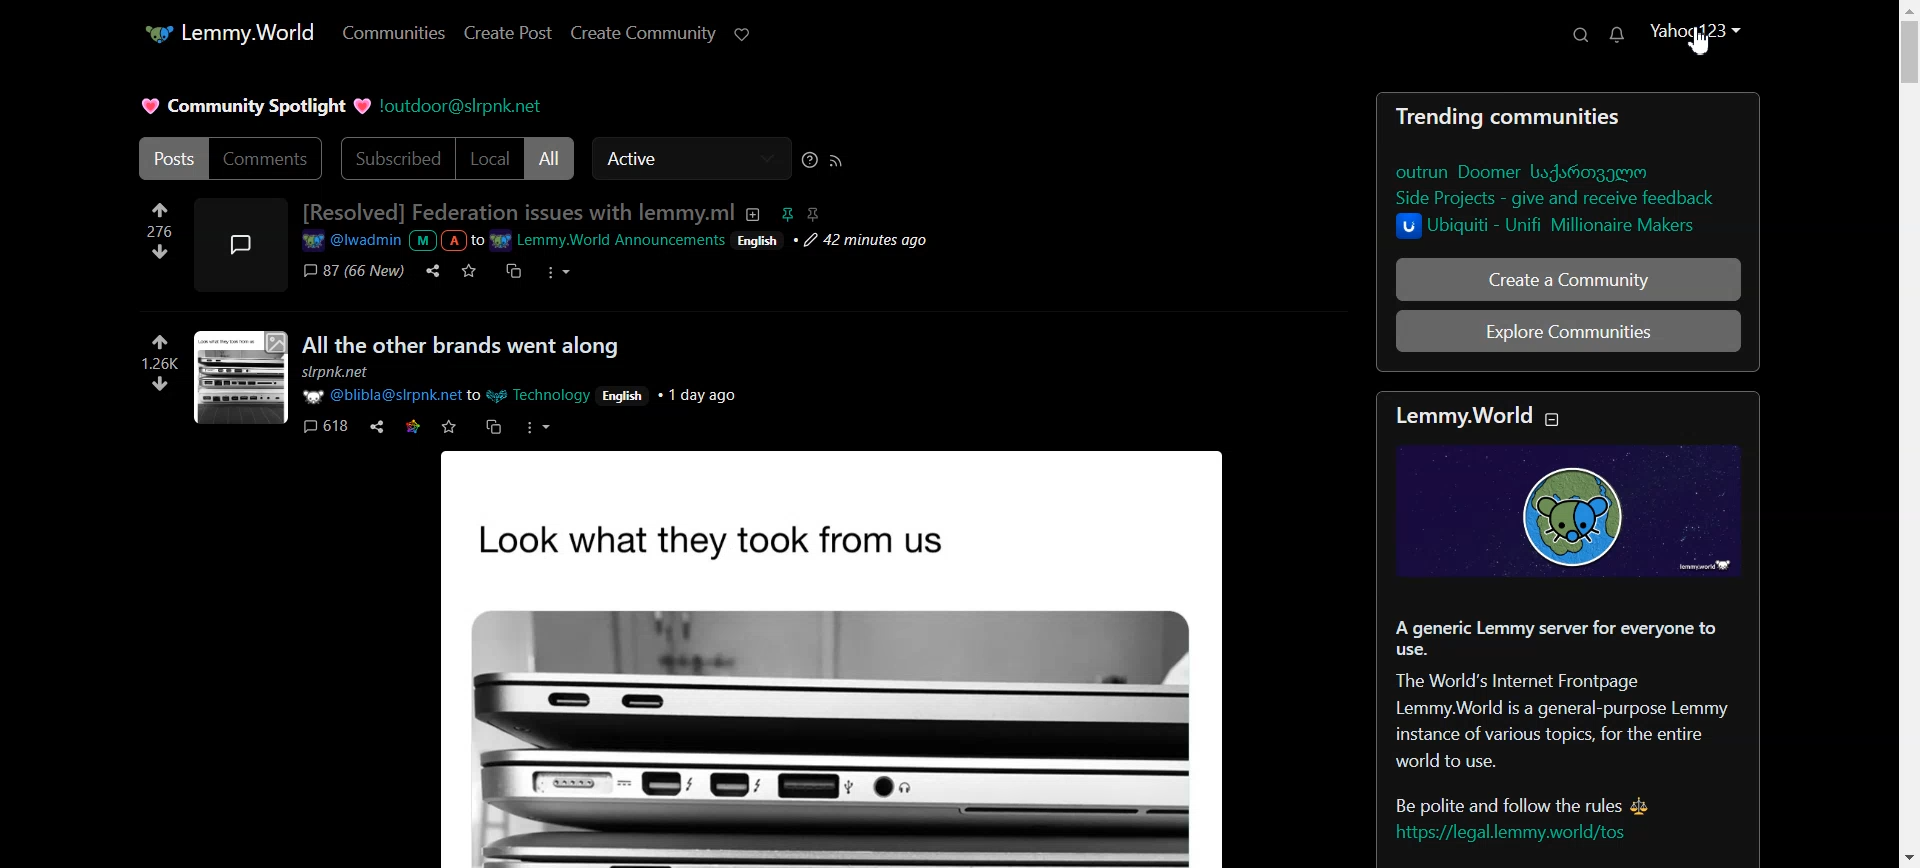 The image size is (1920, 868). Describe the element at coordinates (549, 158) in the screenshot. I see `All` at that location.